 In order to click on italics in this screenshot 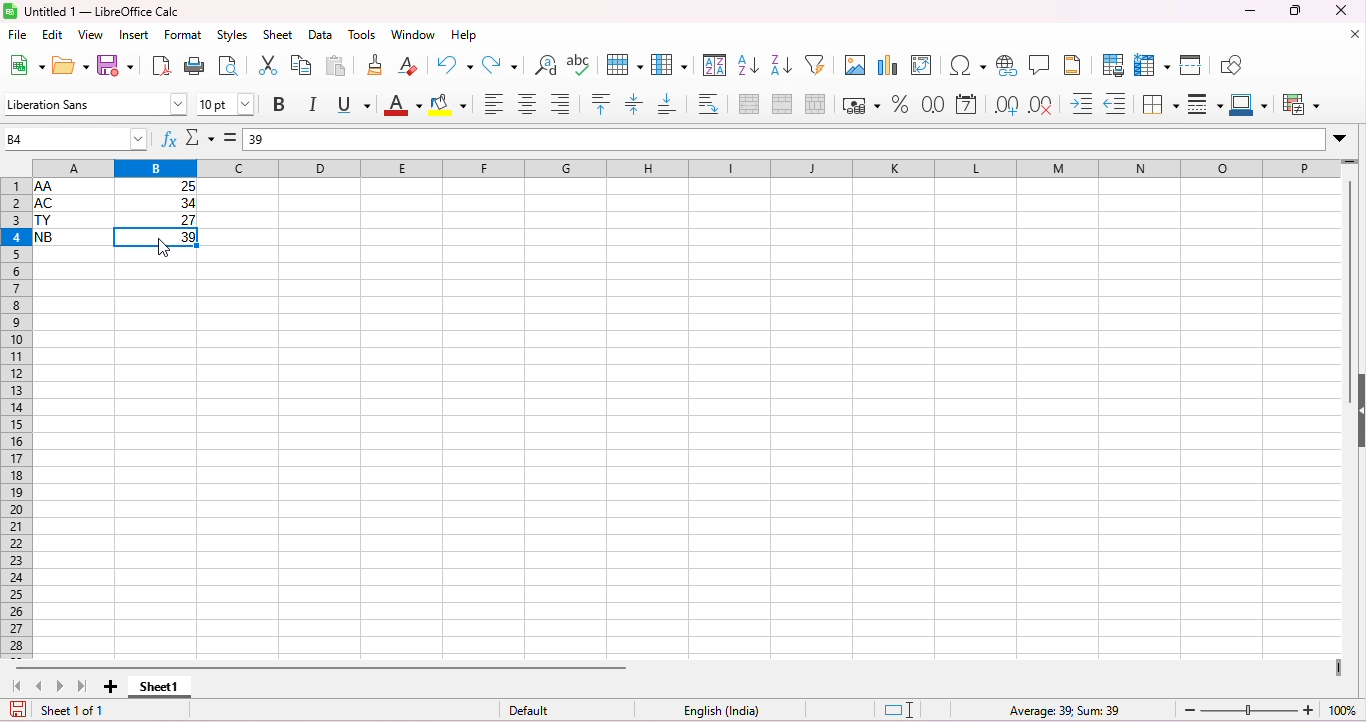, I will do `click(315, 105)`.